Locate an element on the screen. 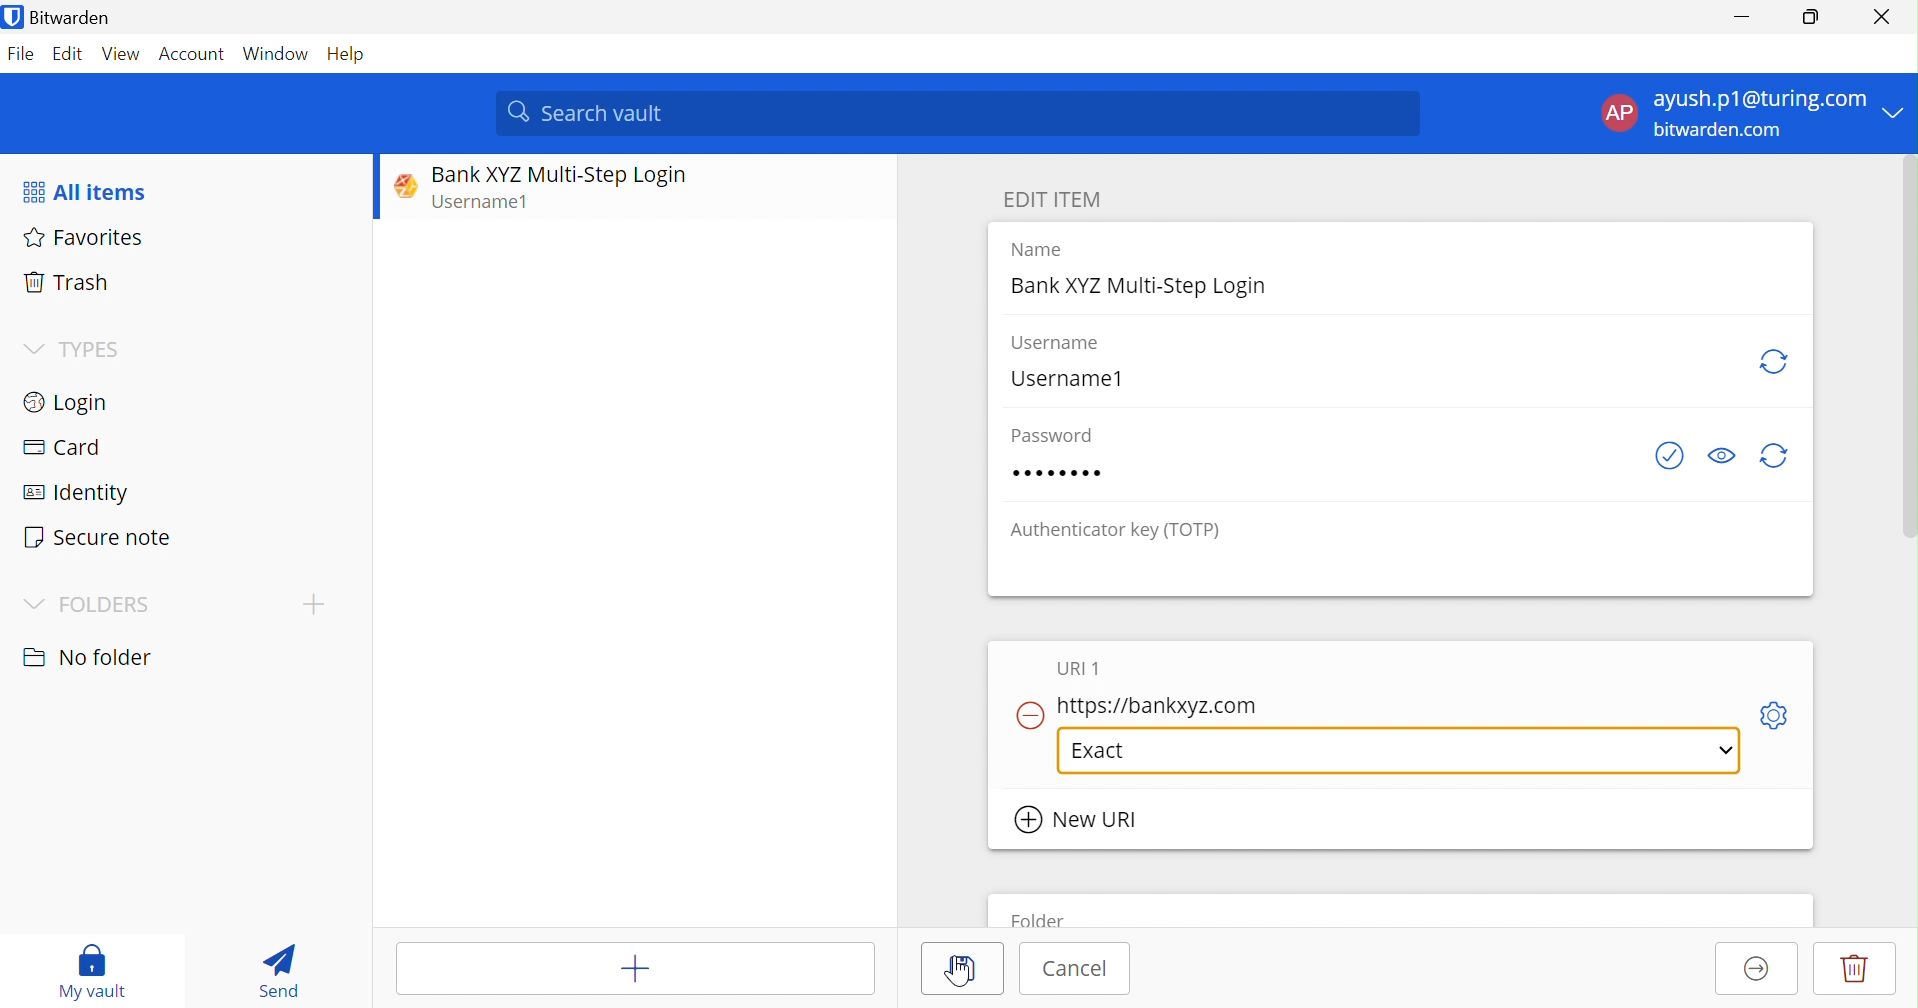  Bank XYZ Multi-Step Login is located at coordinates (559, 175).